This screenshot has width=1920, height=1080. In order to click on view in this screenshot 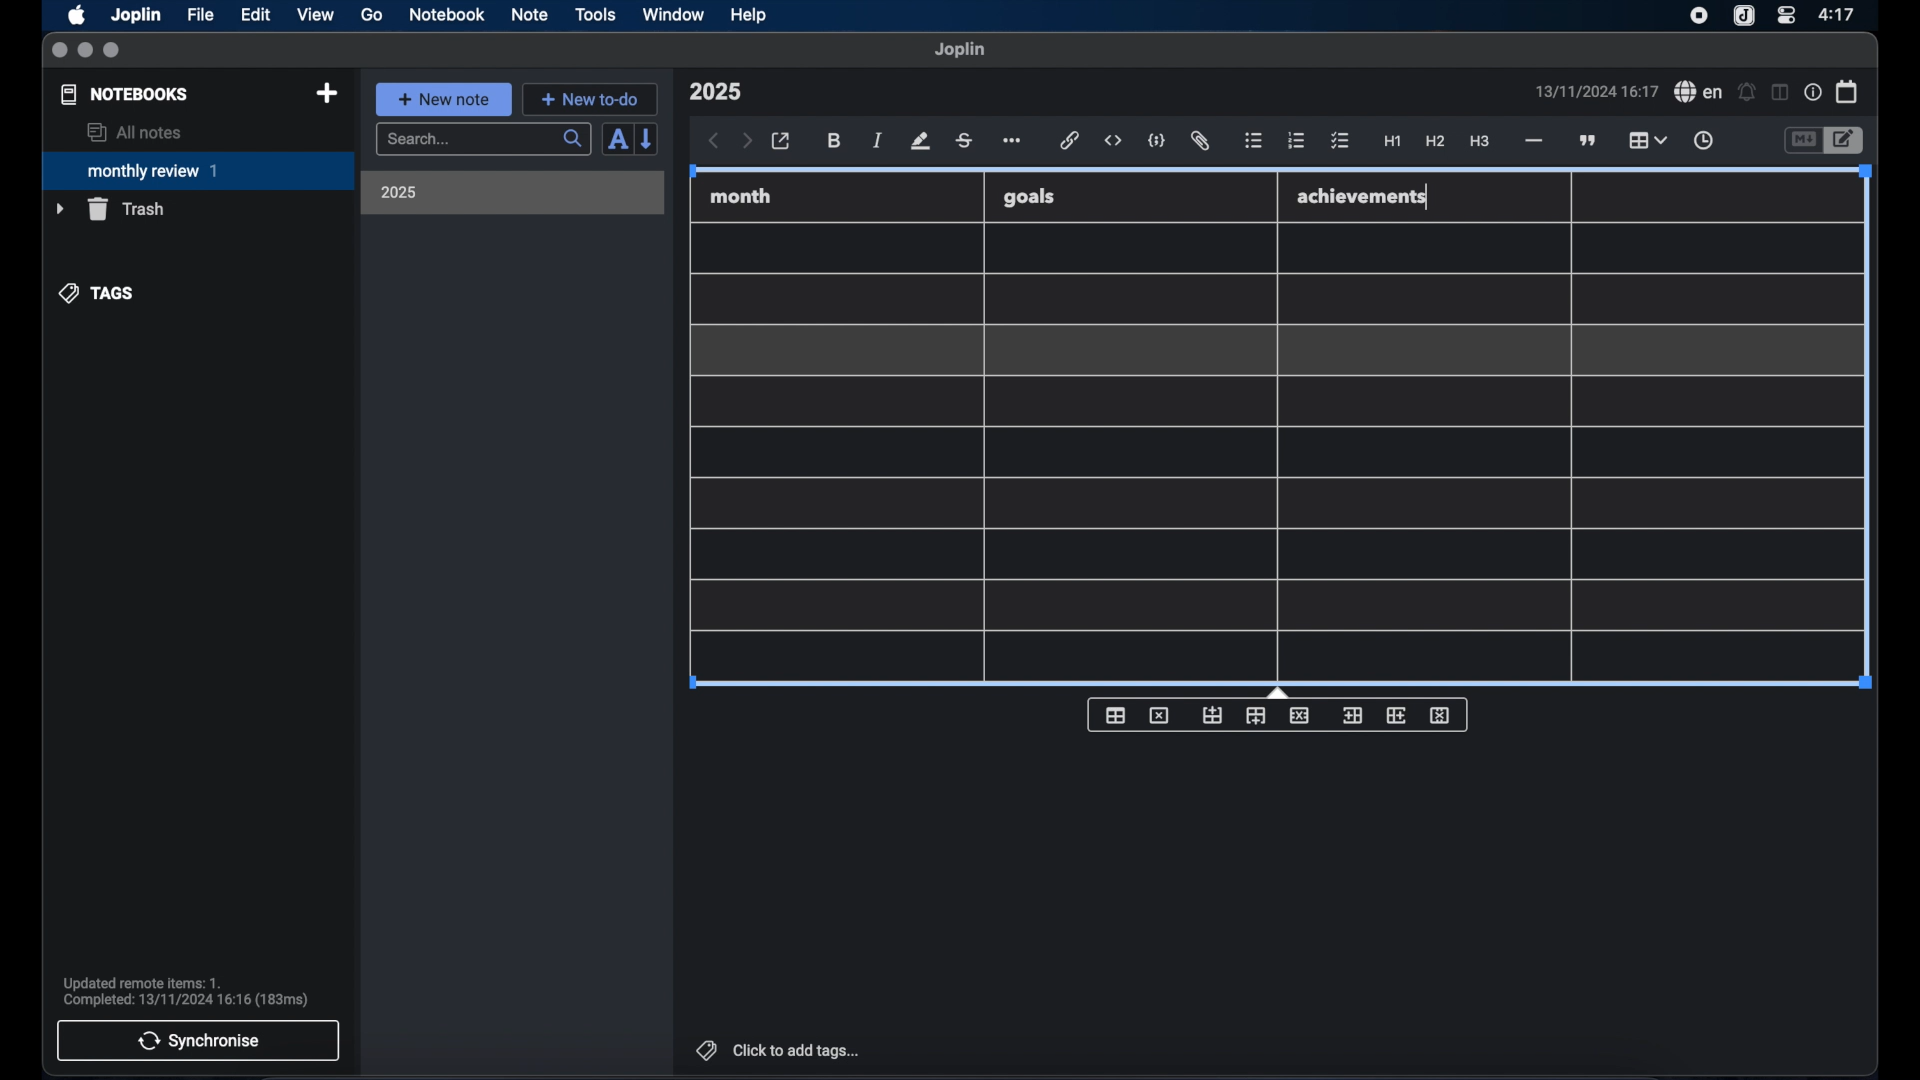, I will do `click(315, 15)`.